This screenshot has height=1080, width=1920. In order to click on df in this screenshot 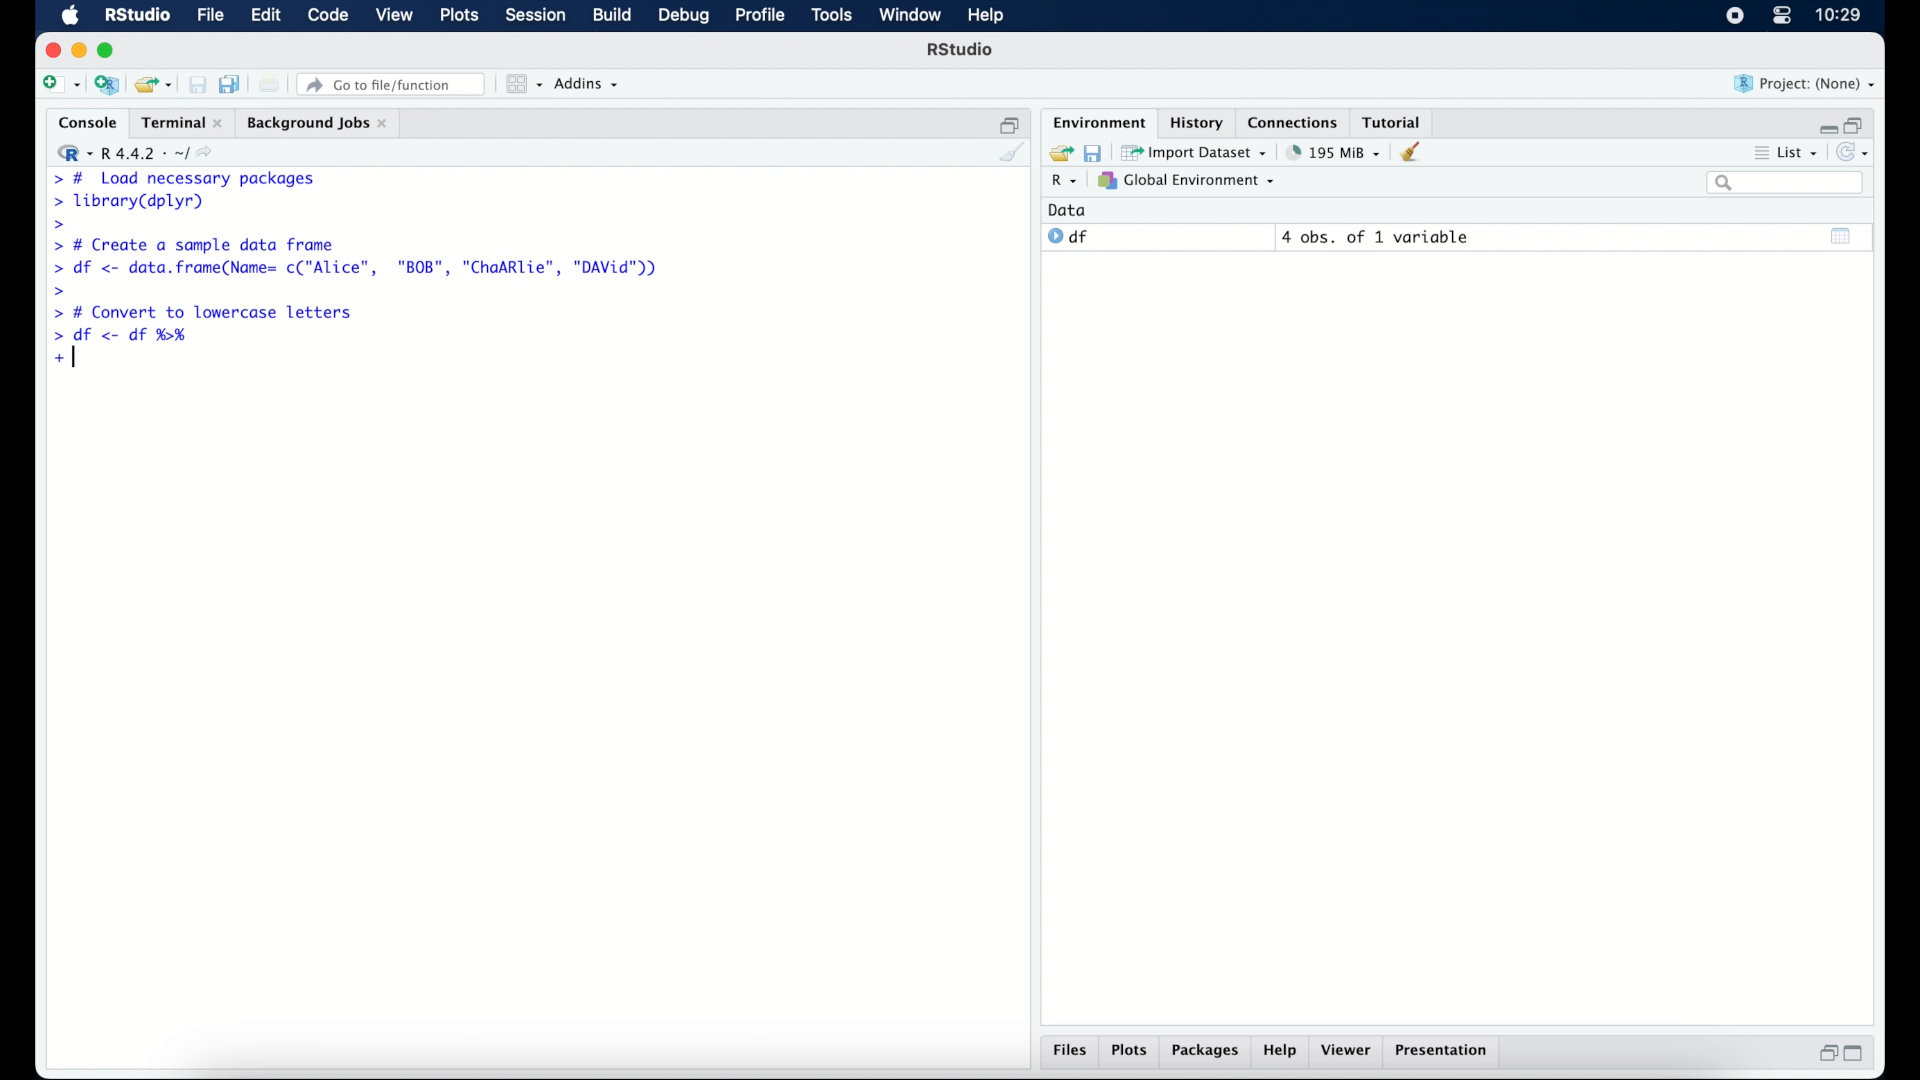, I will do `click(1068, 237)`.